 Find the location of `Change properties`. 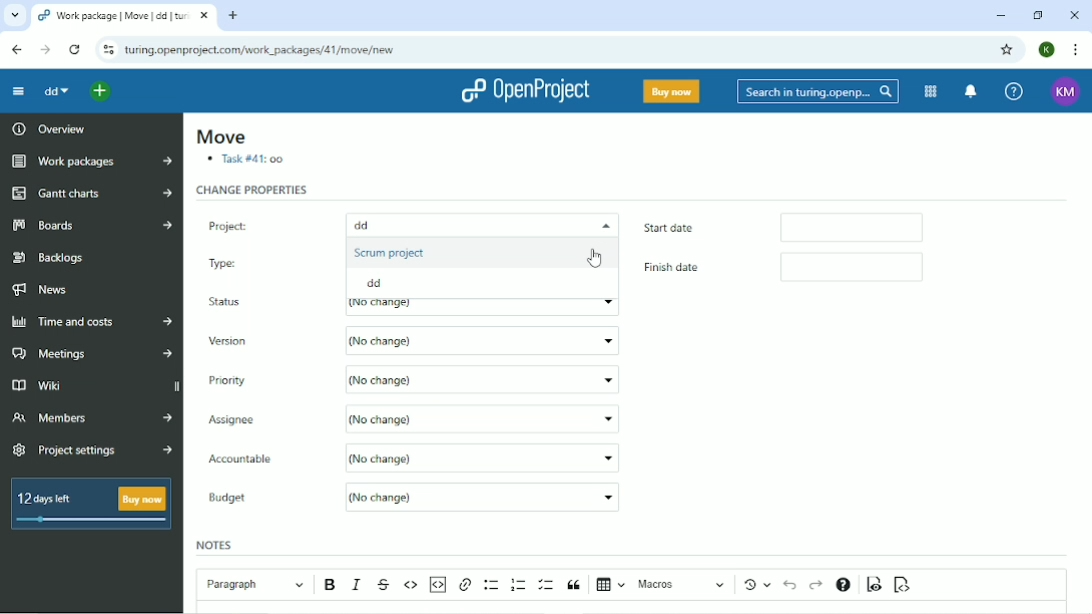

Change properties is located at coordinates (253, 190).